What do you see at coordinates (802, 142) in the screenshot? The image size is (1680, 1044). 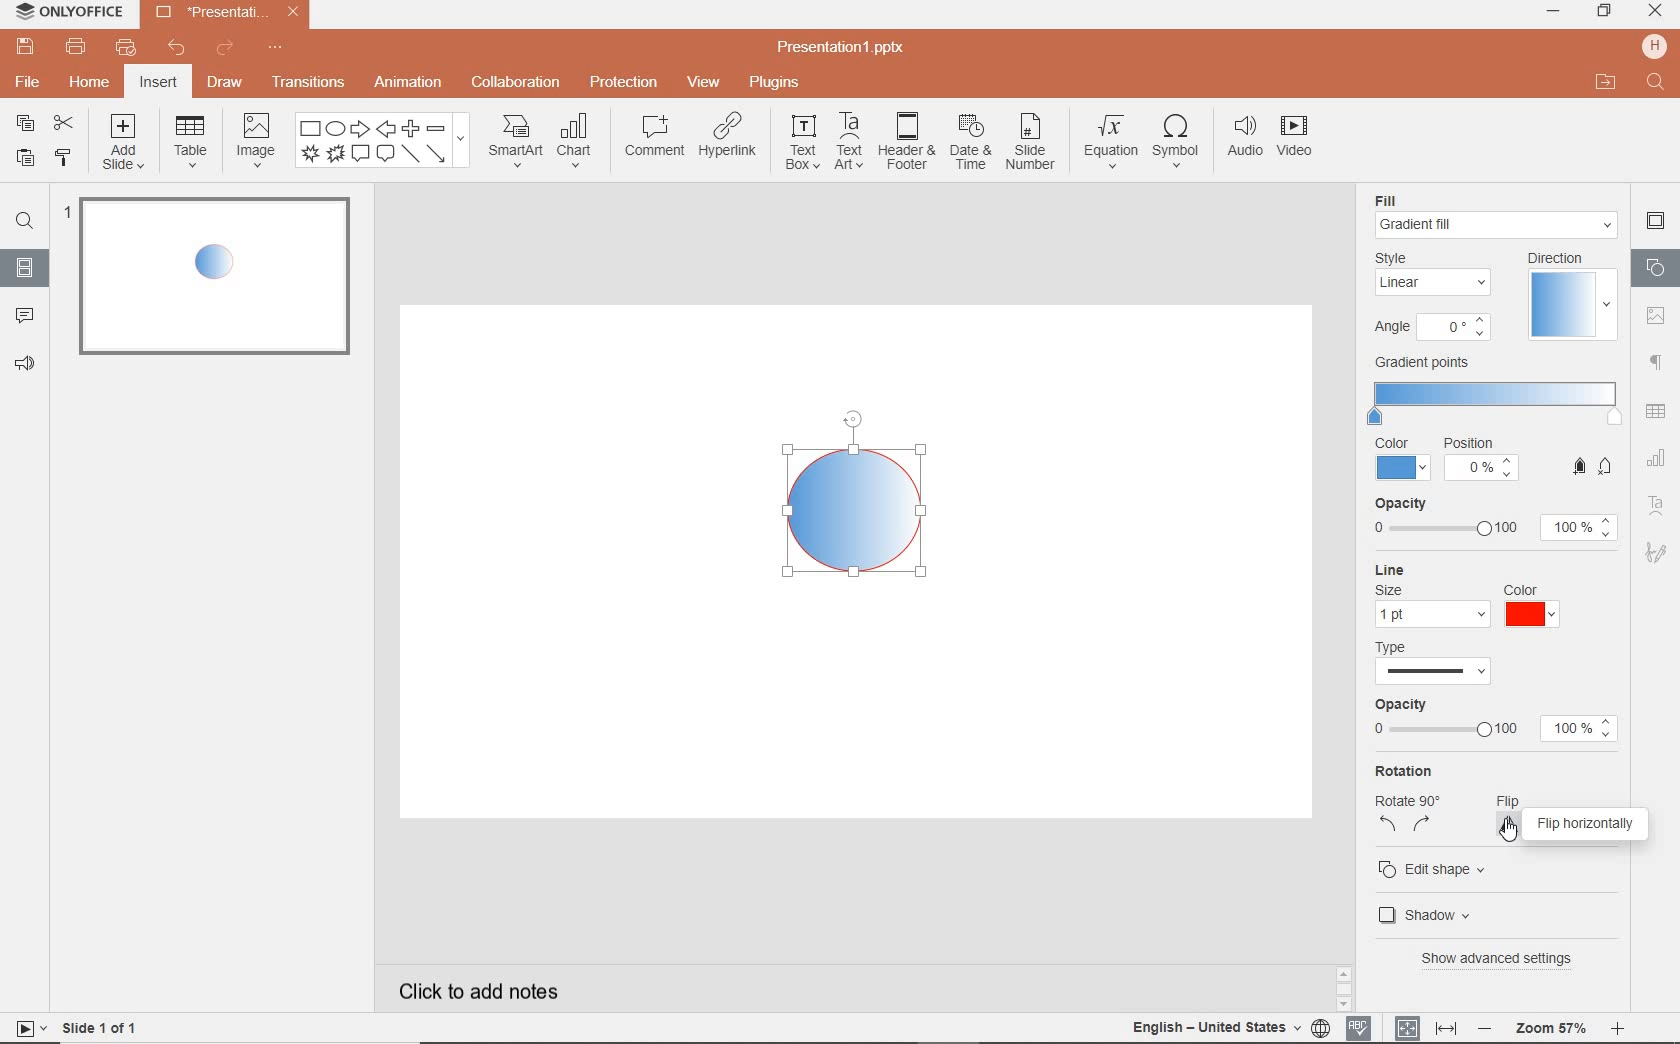 I see `text box` at bounding box center [802, 142].